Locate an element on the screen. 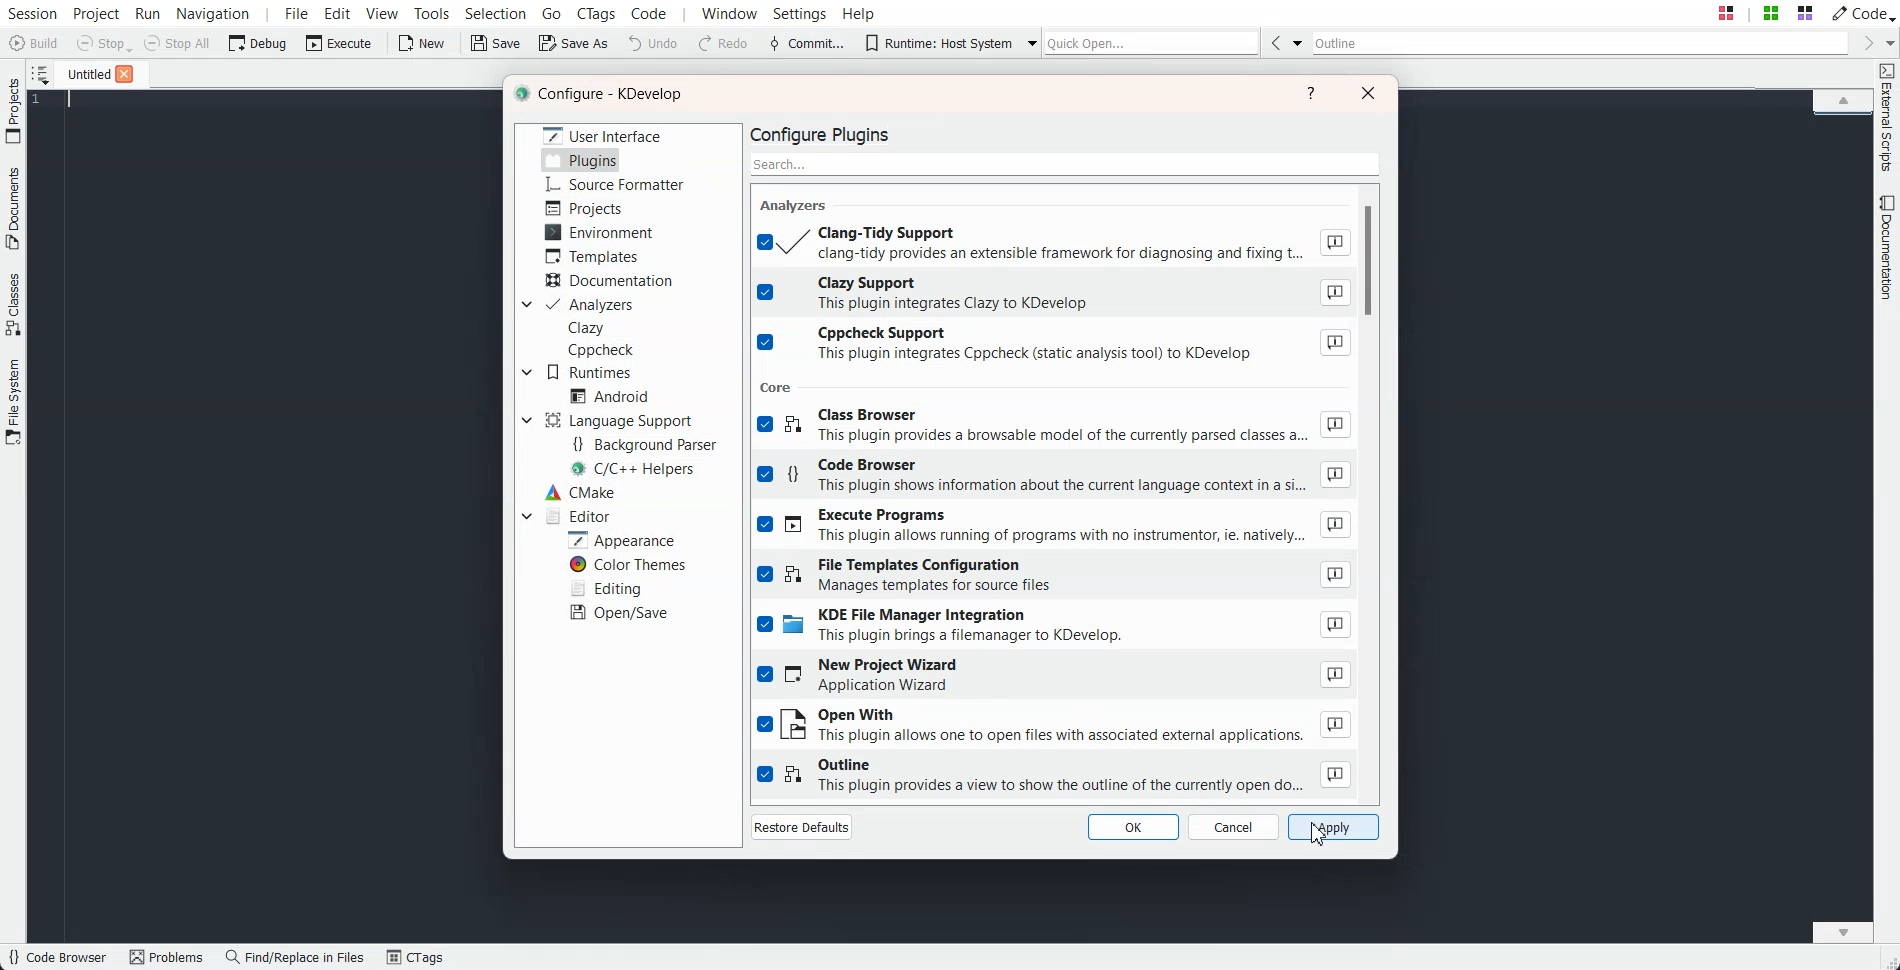 The image size is (1900, 970). Quick Open is located at coordinates (1152, 42).